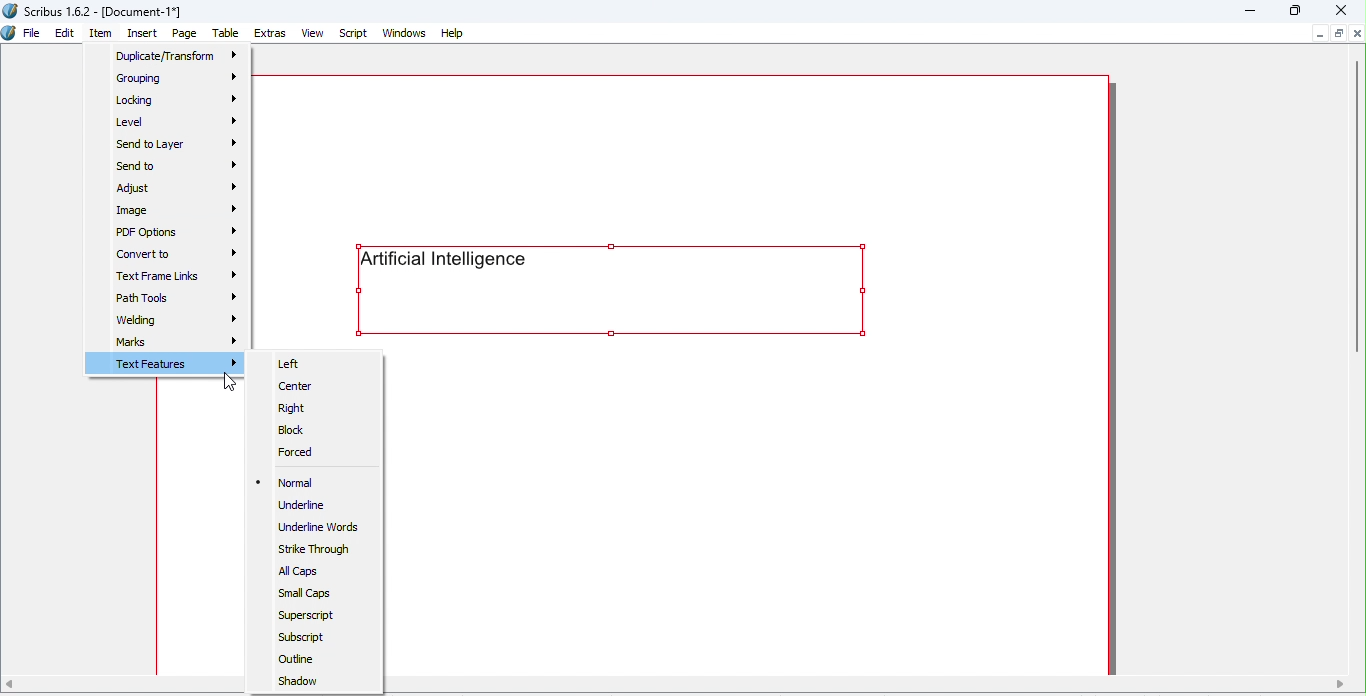  Describe the element at coordinates (309, 616) in the screenshot. I see `Superscript` at that location.